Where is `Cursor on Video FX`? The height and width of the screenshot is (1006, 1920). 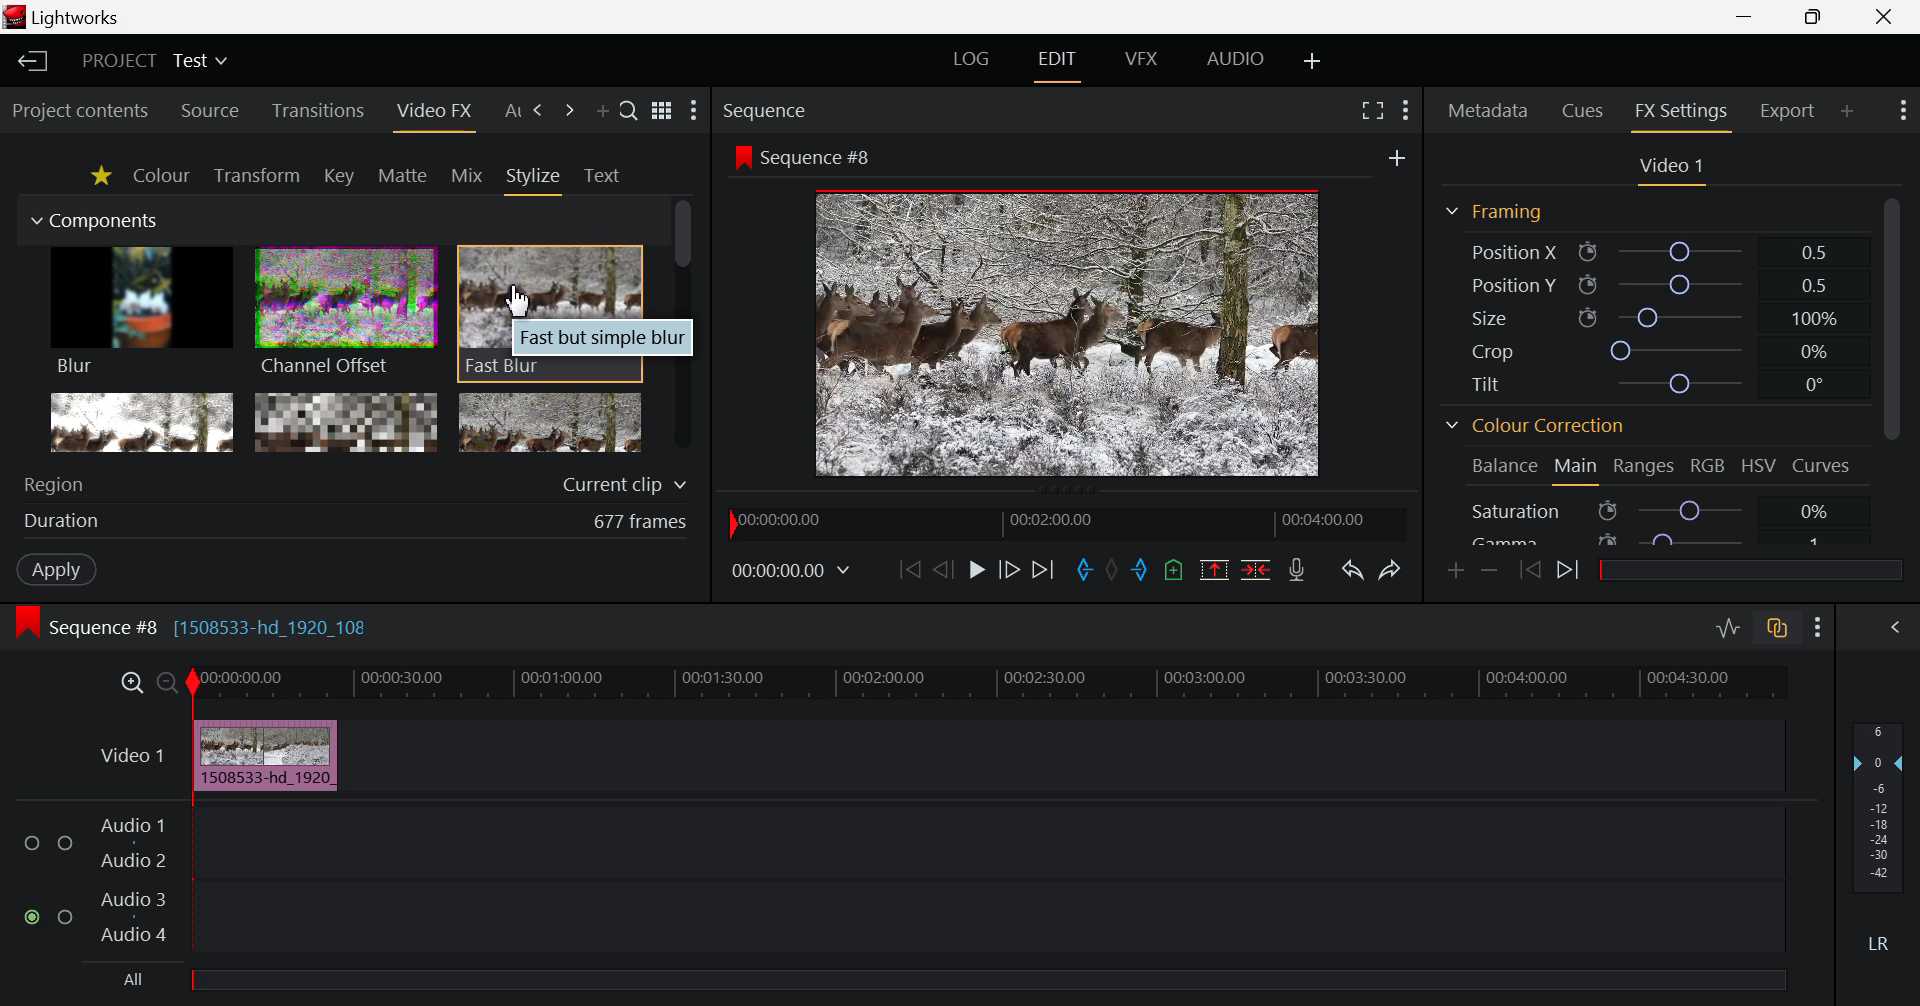 Cursor on Video FX is located at coordinates (444, 112).